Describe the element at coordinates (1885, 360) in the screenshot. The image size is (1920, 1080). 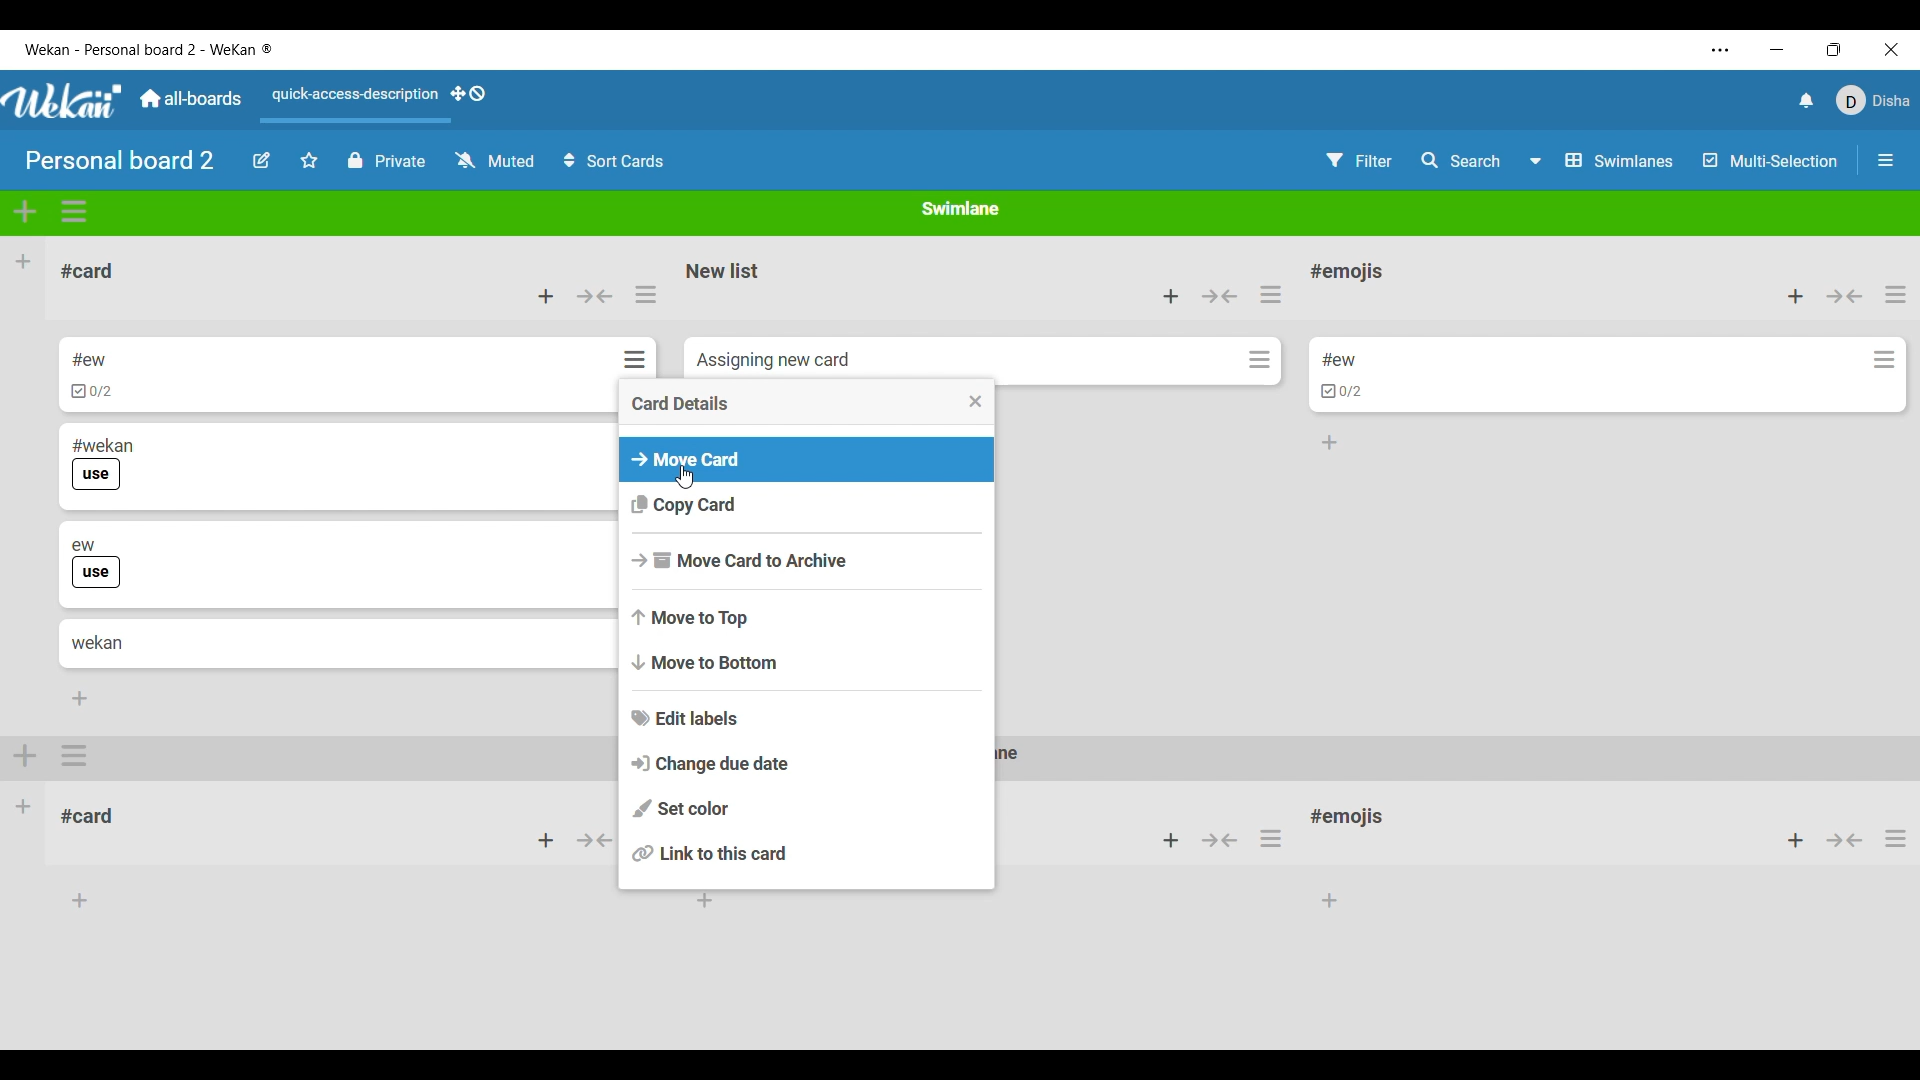
I see `Card actions` at that location.